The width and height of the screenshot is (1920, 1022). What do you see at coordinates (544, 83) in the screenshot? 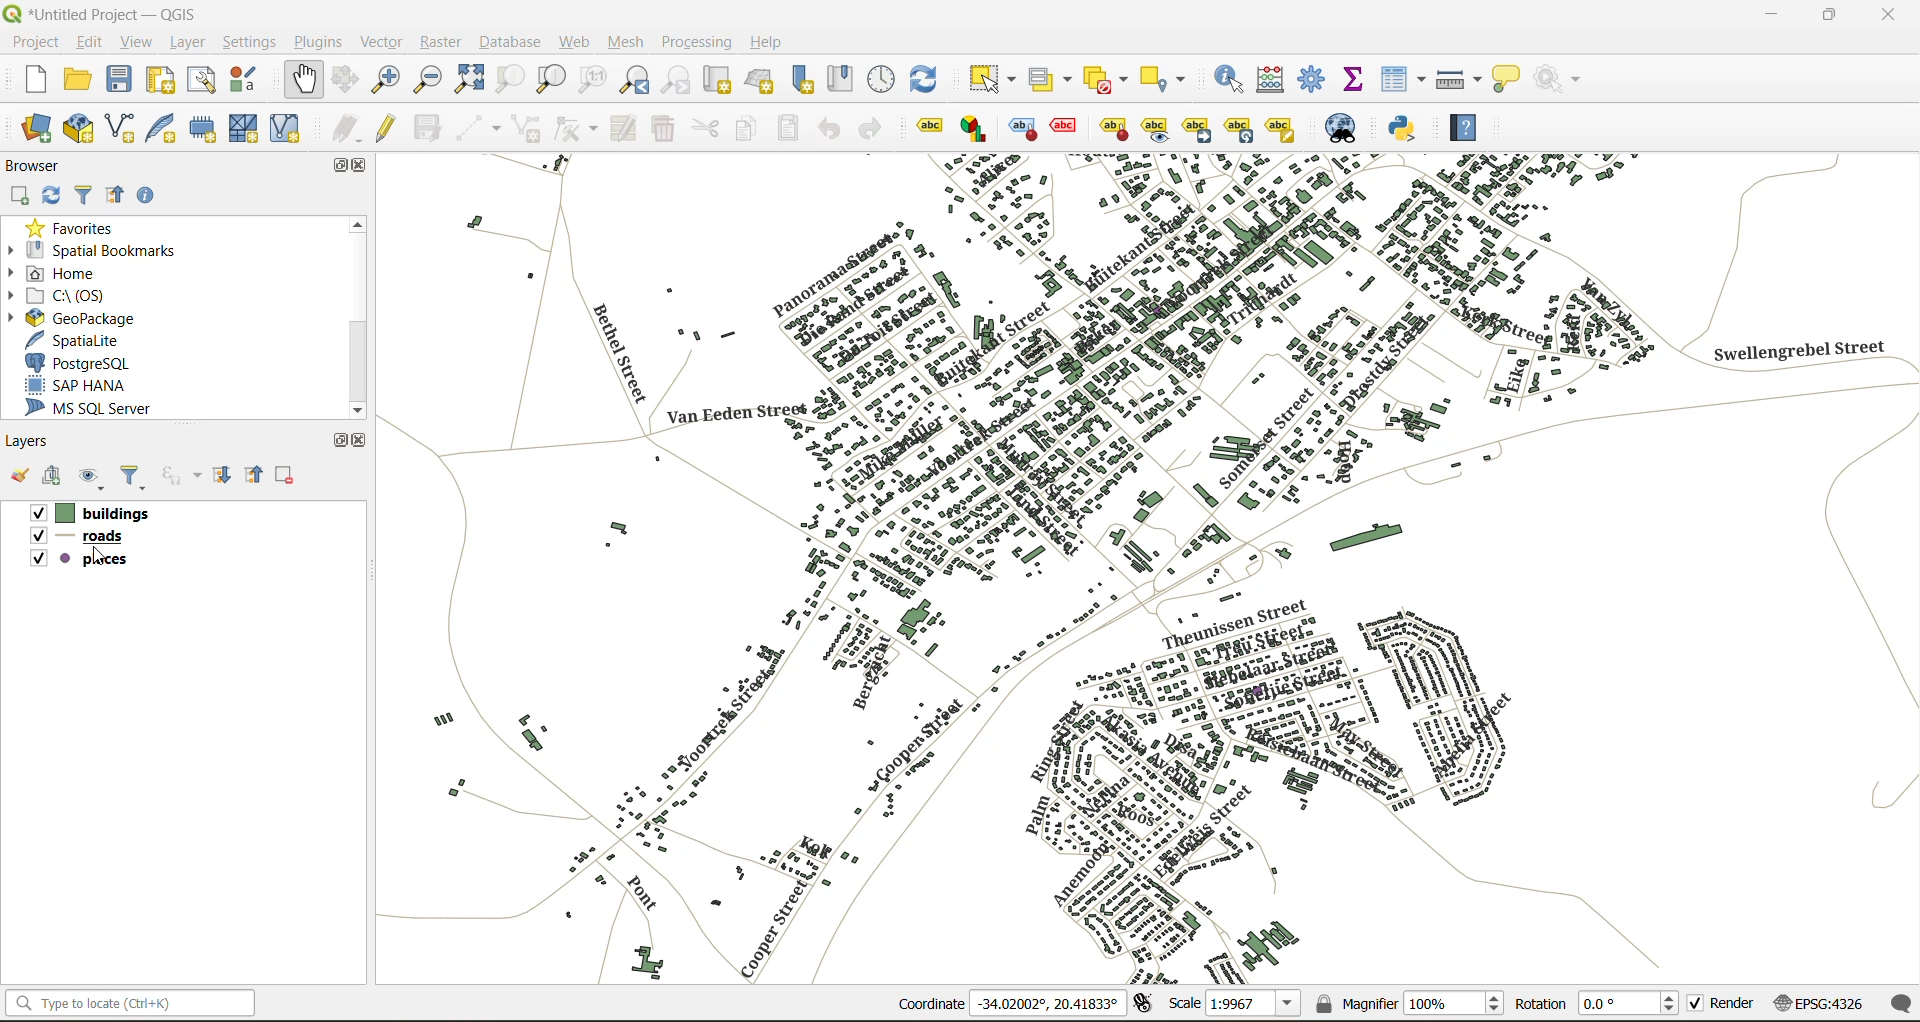
I see `zoom layer` at bounding box center [544, 83].